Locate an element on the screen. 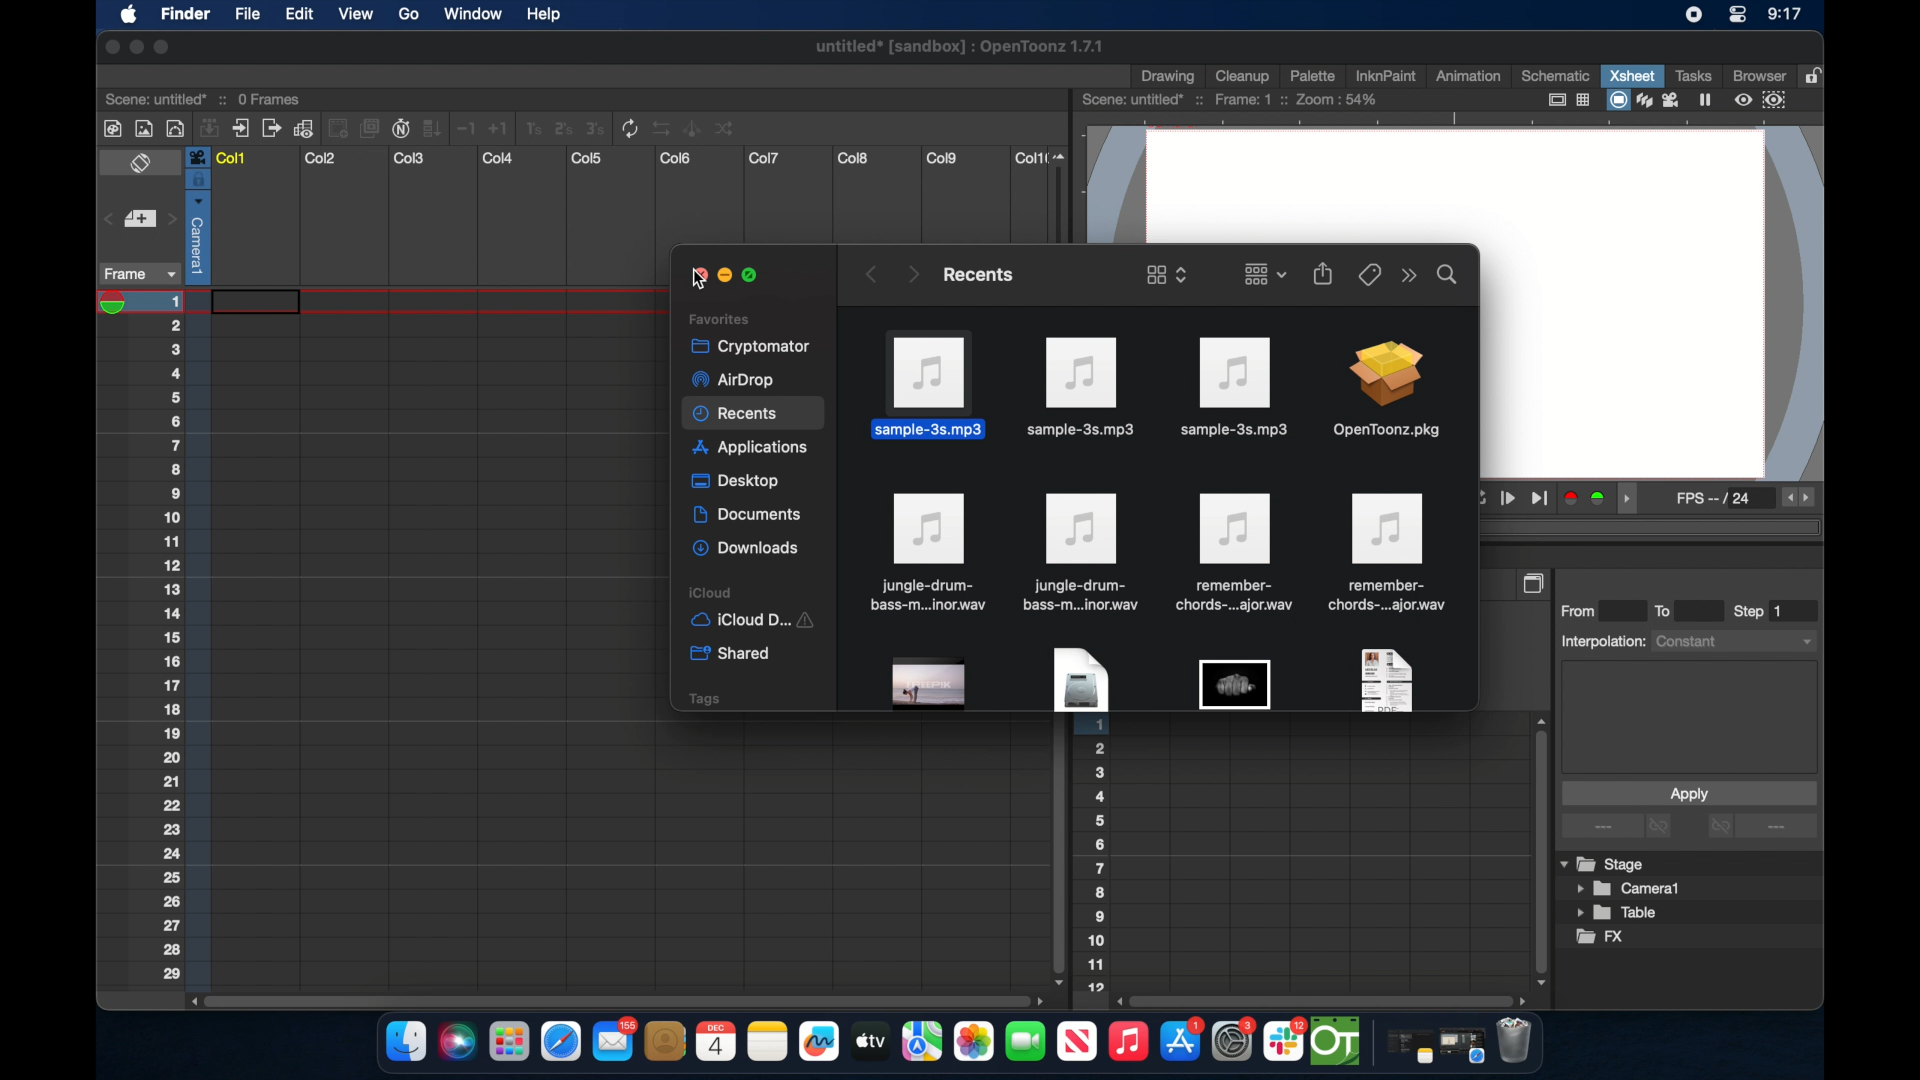 This screenshot has width=1920, height=1080. recents is located at coordinates (754, 415).